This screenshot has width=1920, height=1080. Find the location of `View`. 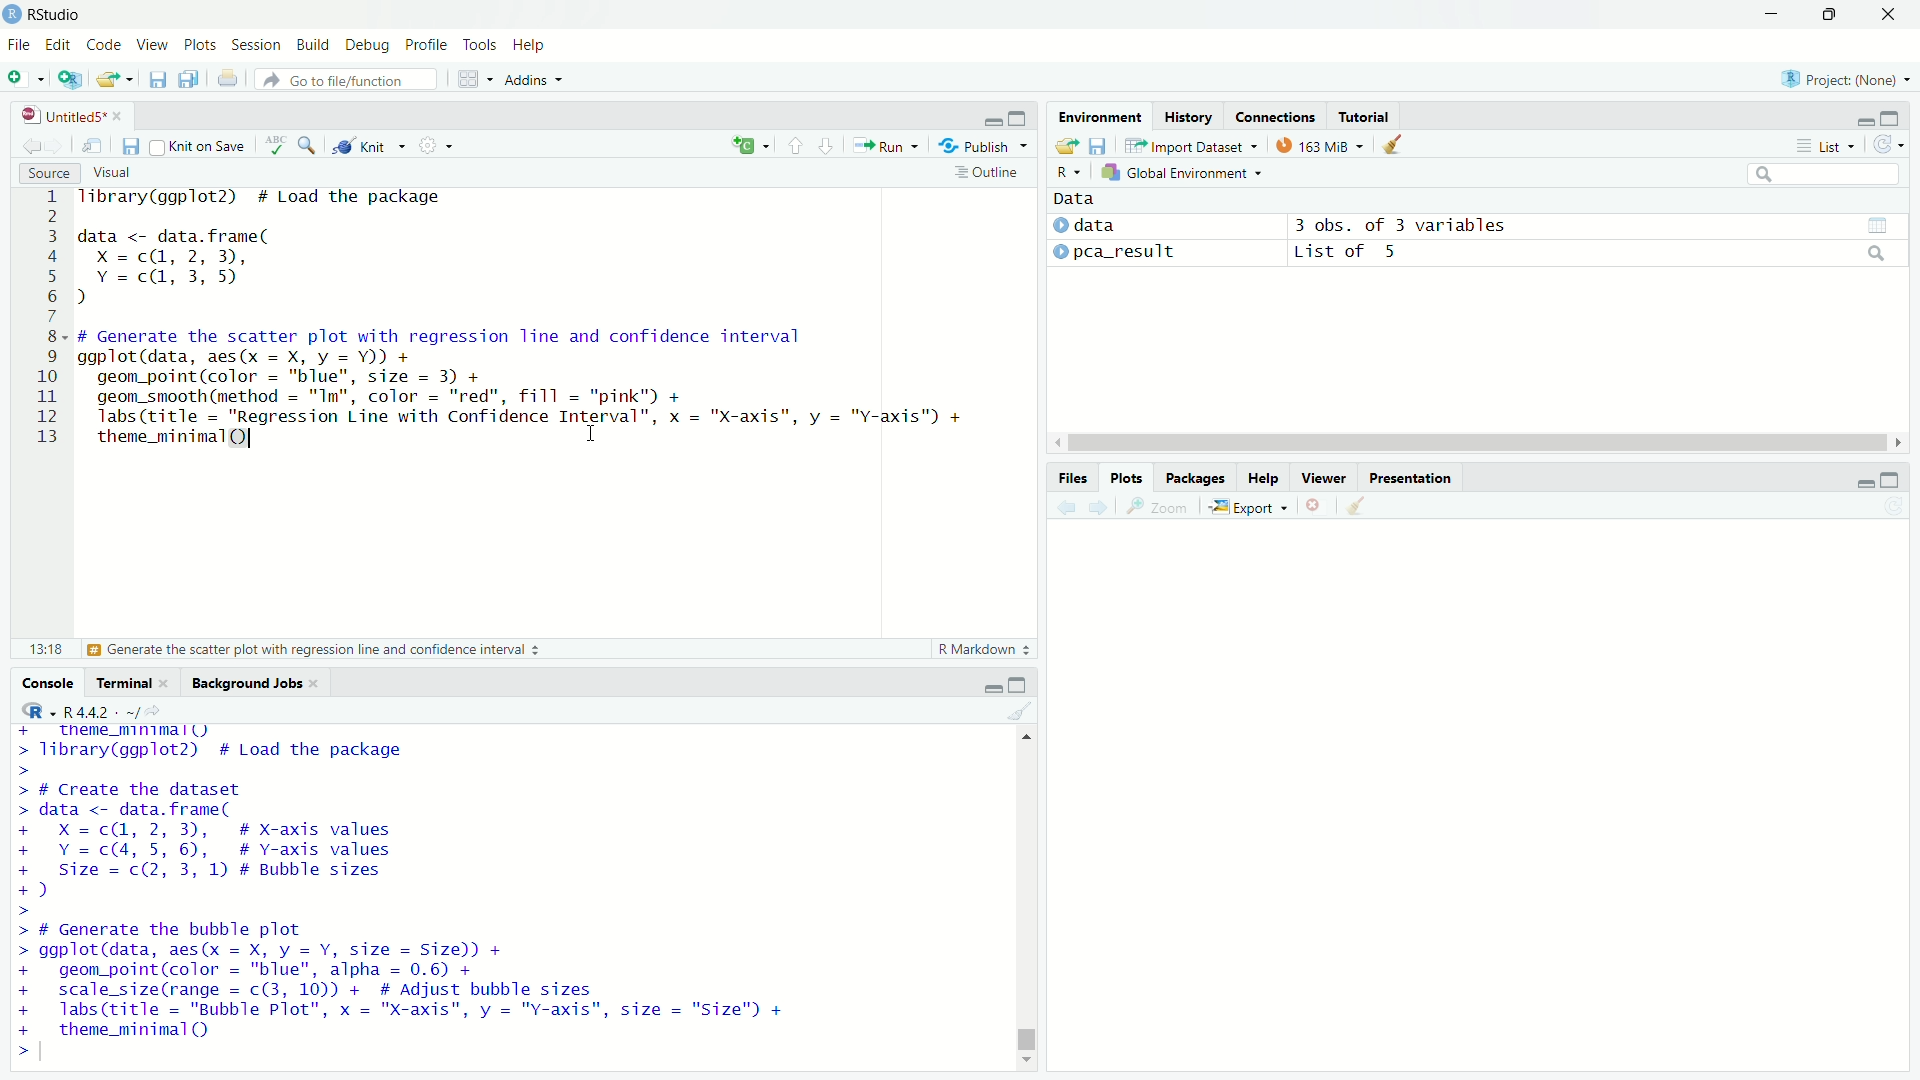

View is located at coordinates (152, 45).